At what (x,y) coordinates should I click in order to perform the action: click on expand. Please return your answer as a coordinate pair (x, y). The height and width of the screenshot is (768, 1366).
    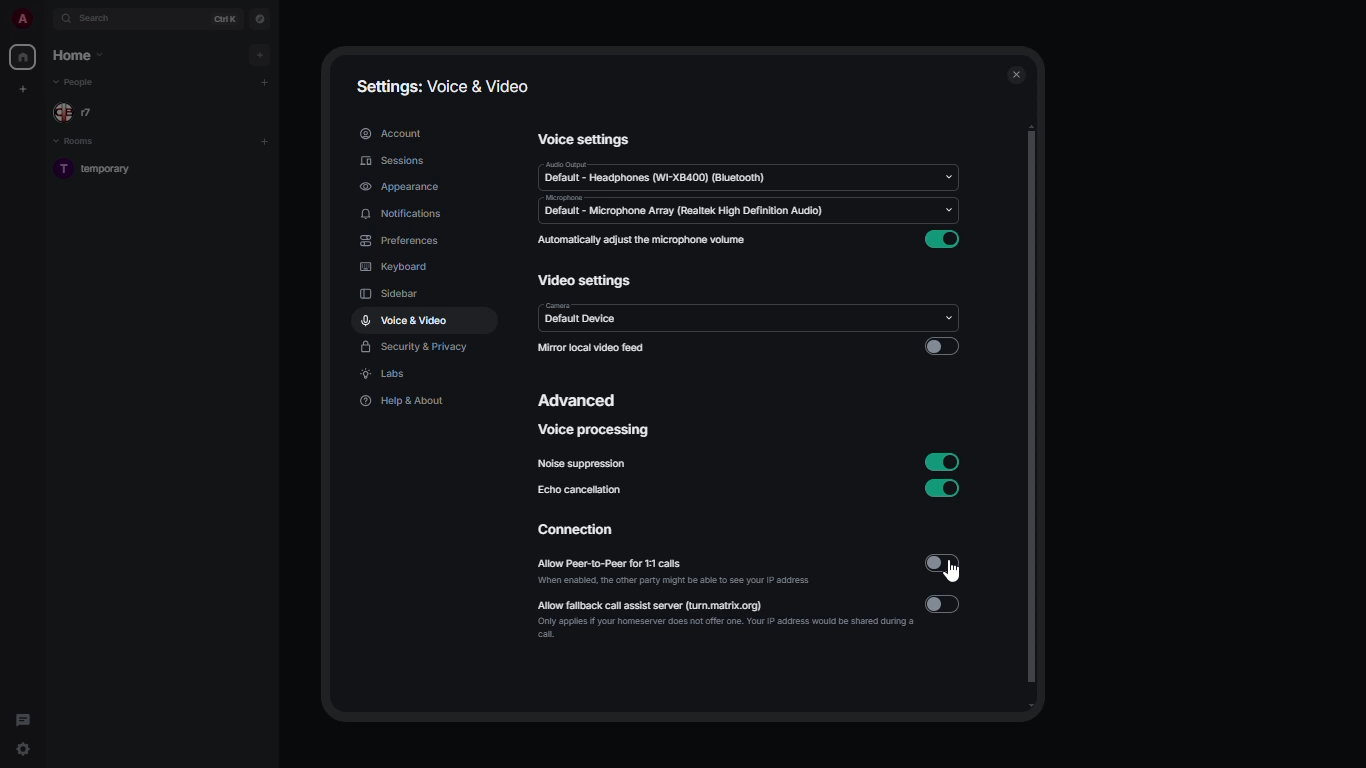
    Looking at the image, I should click on (48, 18).